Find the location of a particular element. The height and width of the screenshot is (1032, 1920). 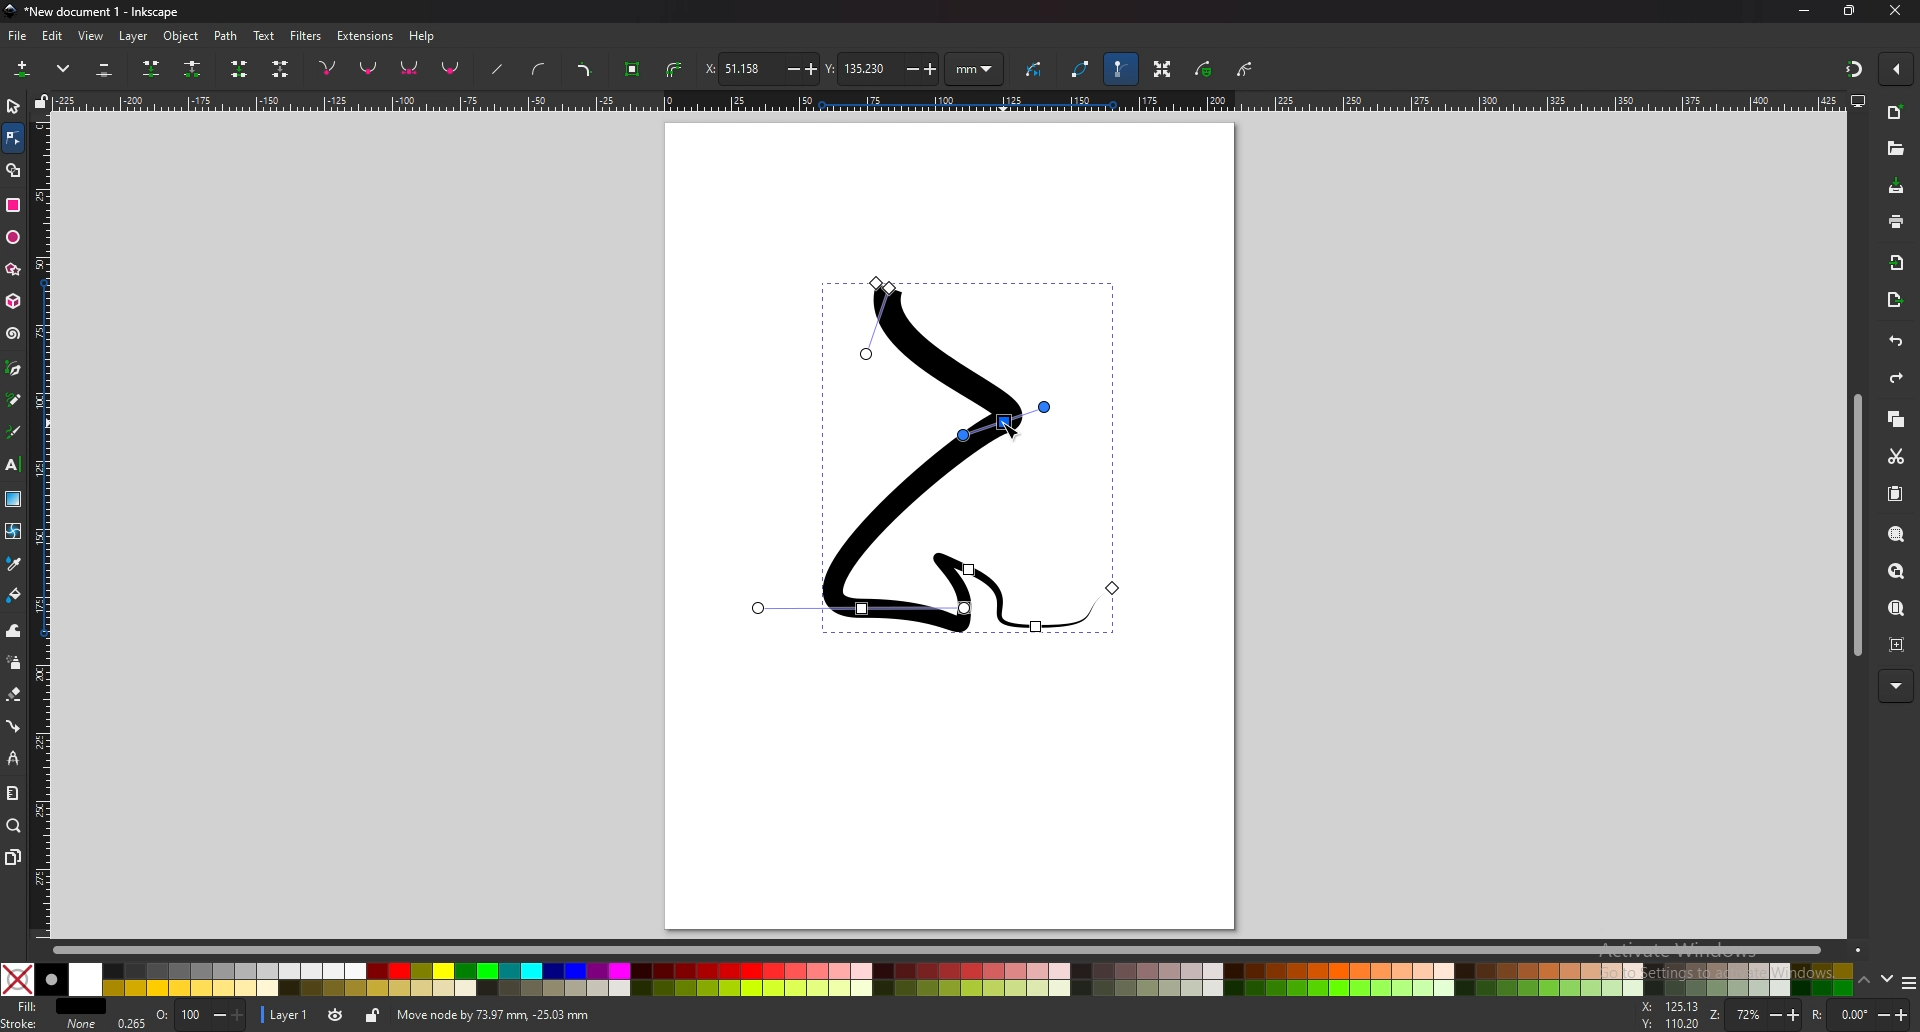

show path outline is located at coordinates (1081, 69).